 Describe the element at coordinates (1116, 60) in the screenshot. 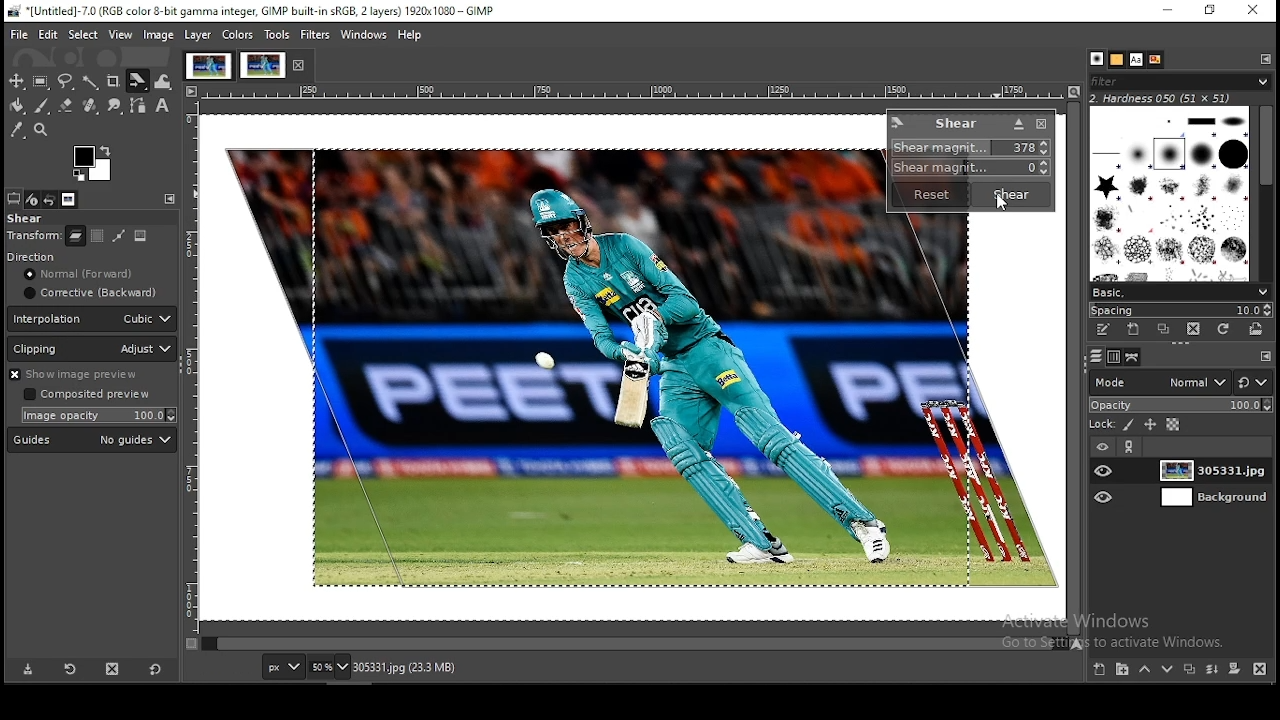

I see `brushes` at that location.